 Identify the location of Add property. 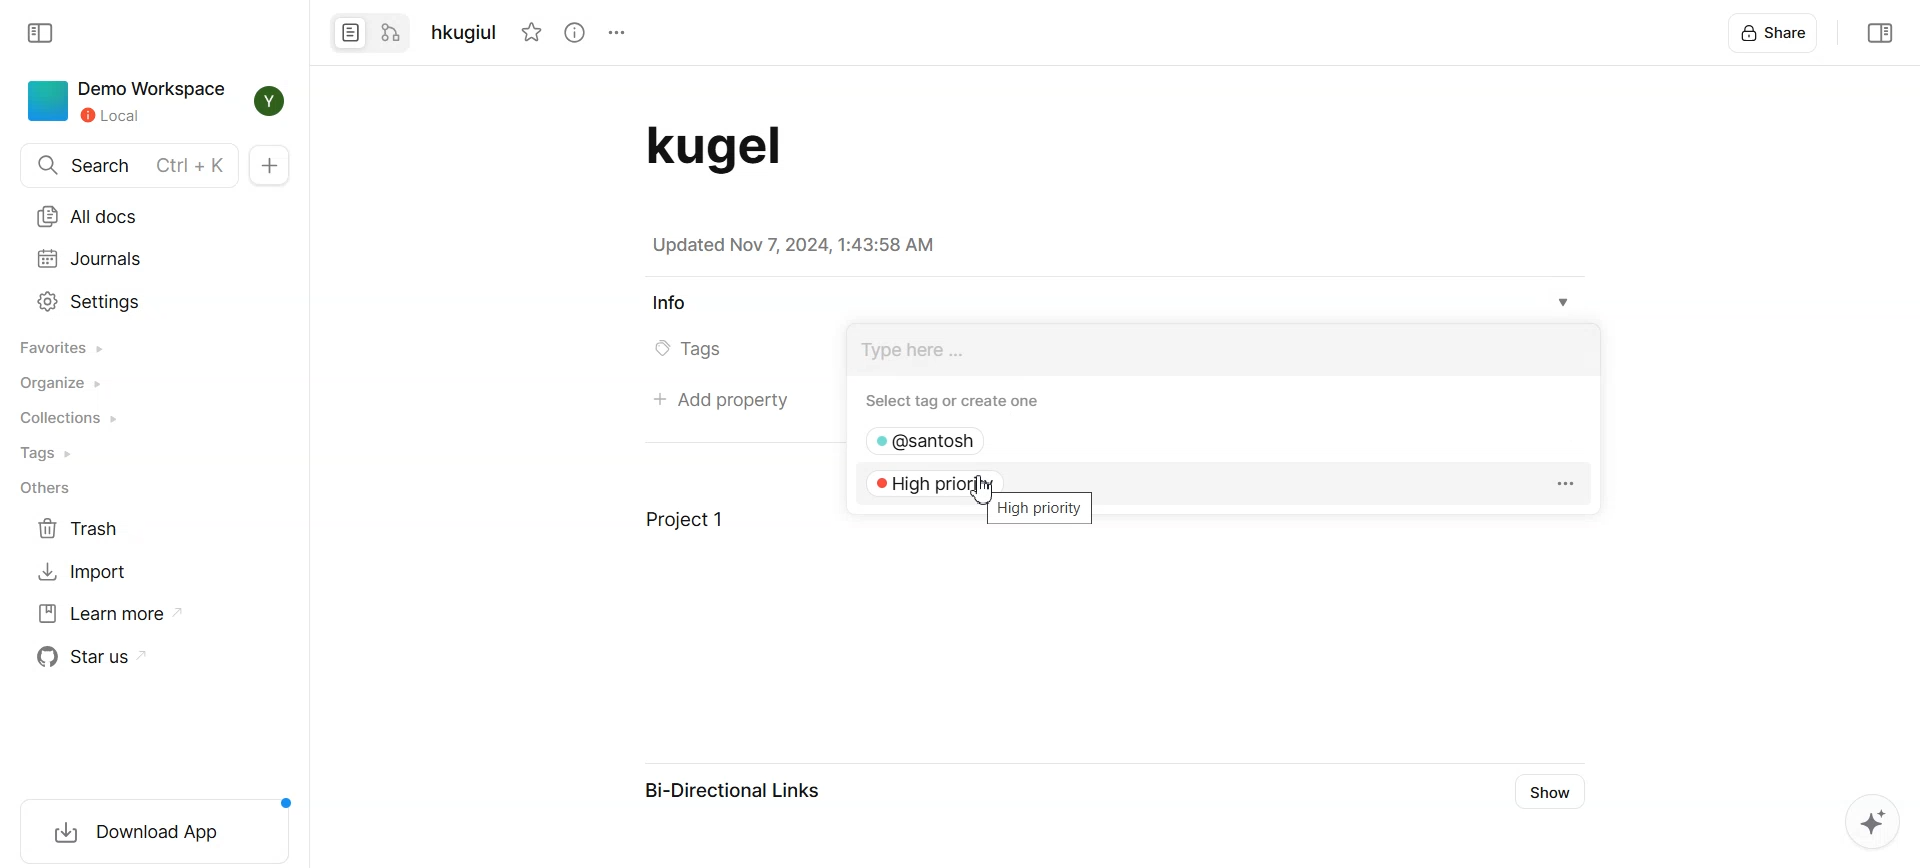
(723, 399).